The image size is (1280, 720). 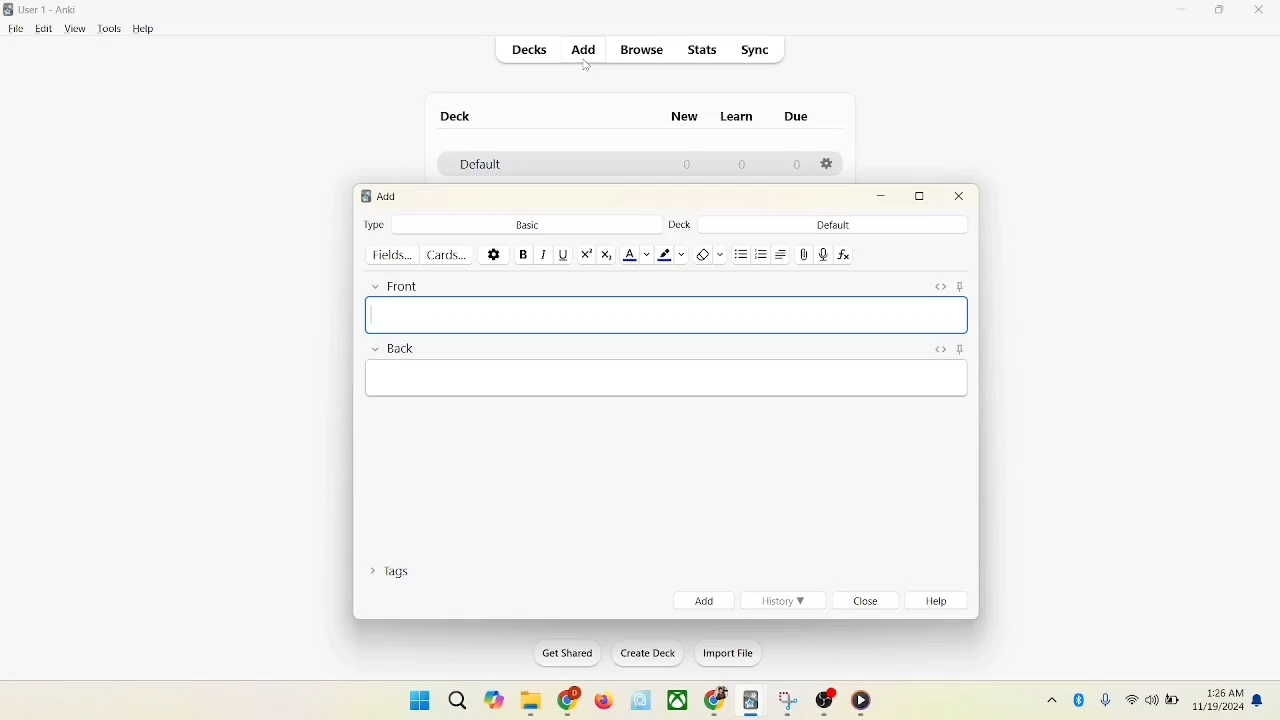 What do you see at coordinates (1259, 700) in the screenshot?
I see `notification` at bounding box center [1259, 700].